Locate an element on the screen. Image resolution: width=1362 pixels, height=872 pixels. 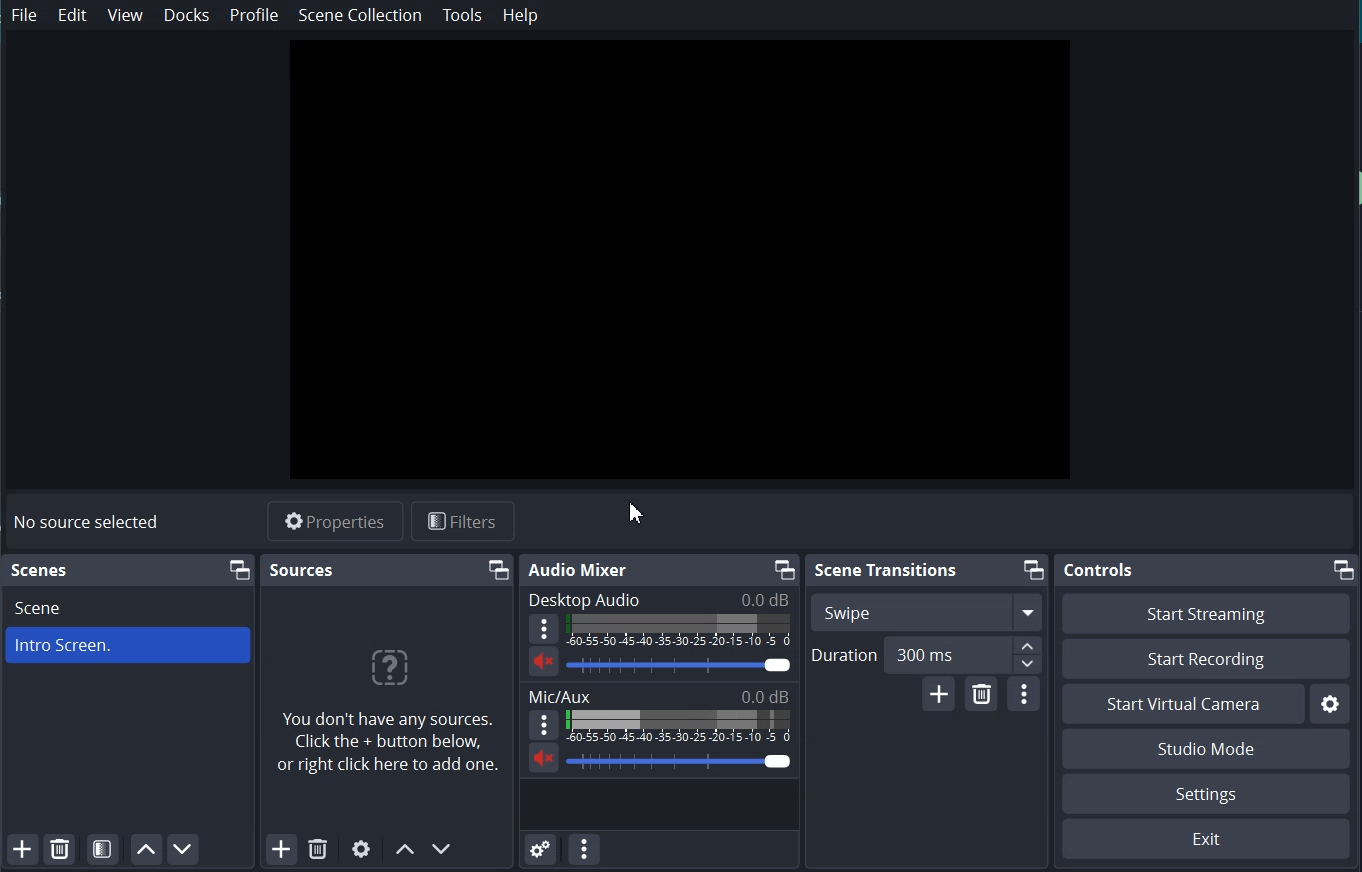
Remove configurable Transition is located at coordinates (981, 694).